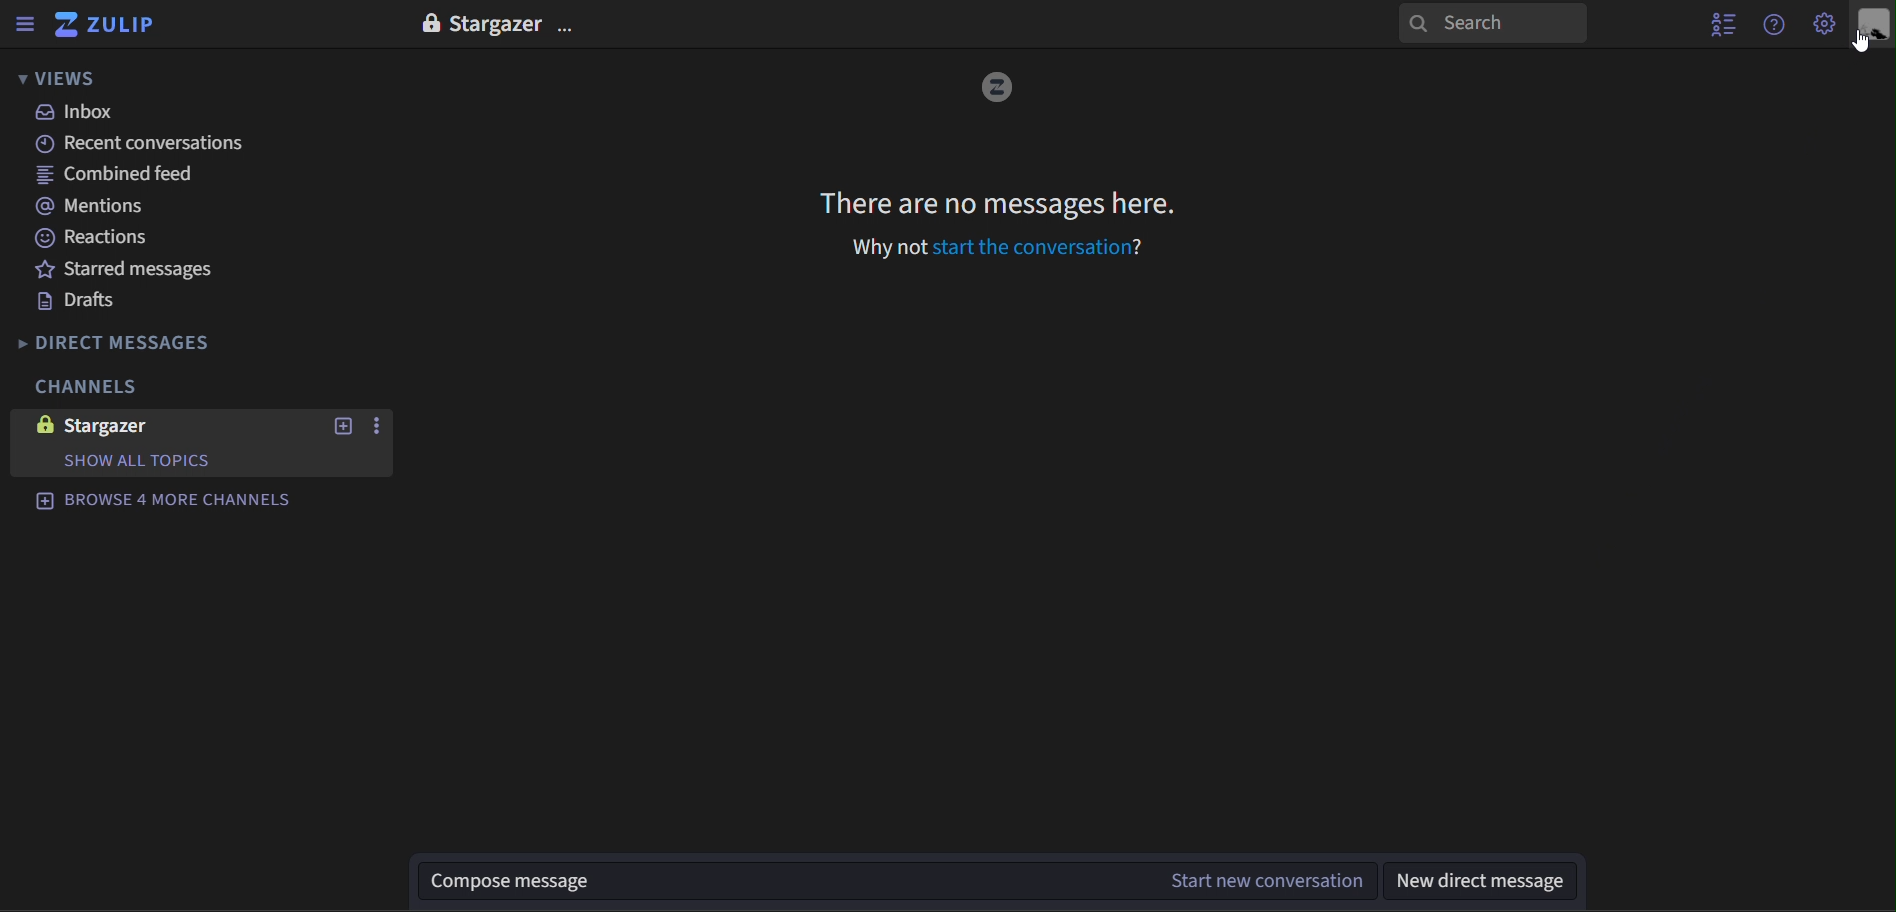 The image size is (1896, 912). Describe the element at coordinates (387, 420) in the screenshot. I see `more` at that location.